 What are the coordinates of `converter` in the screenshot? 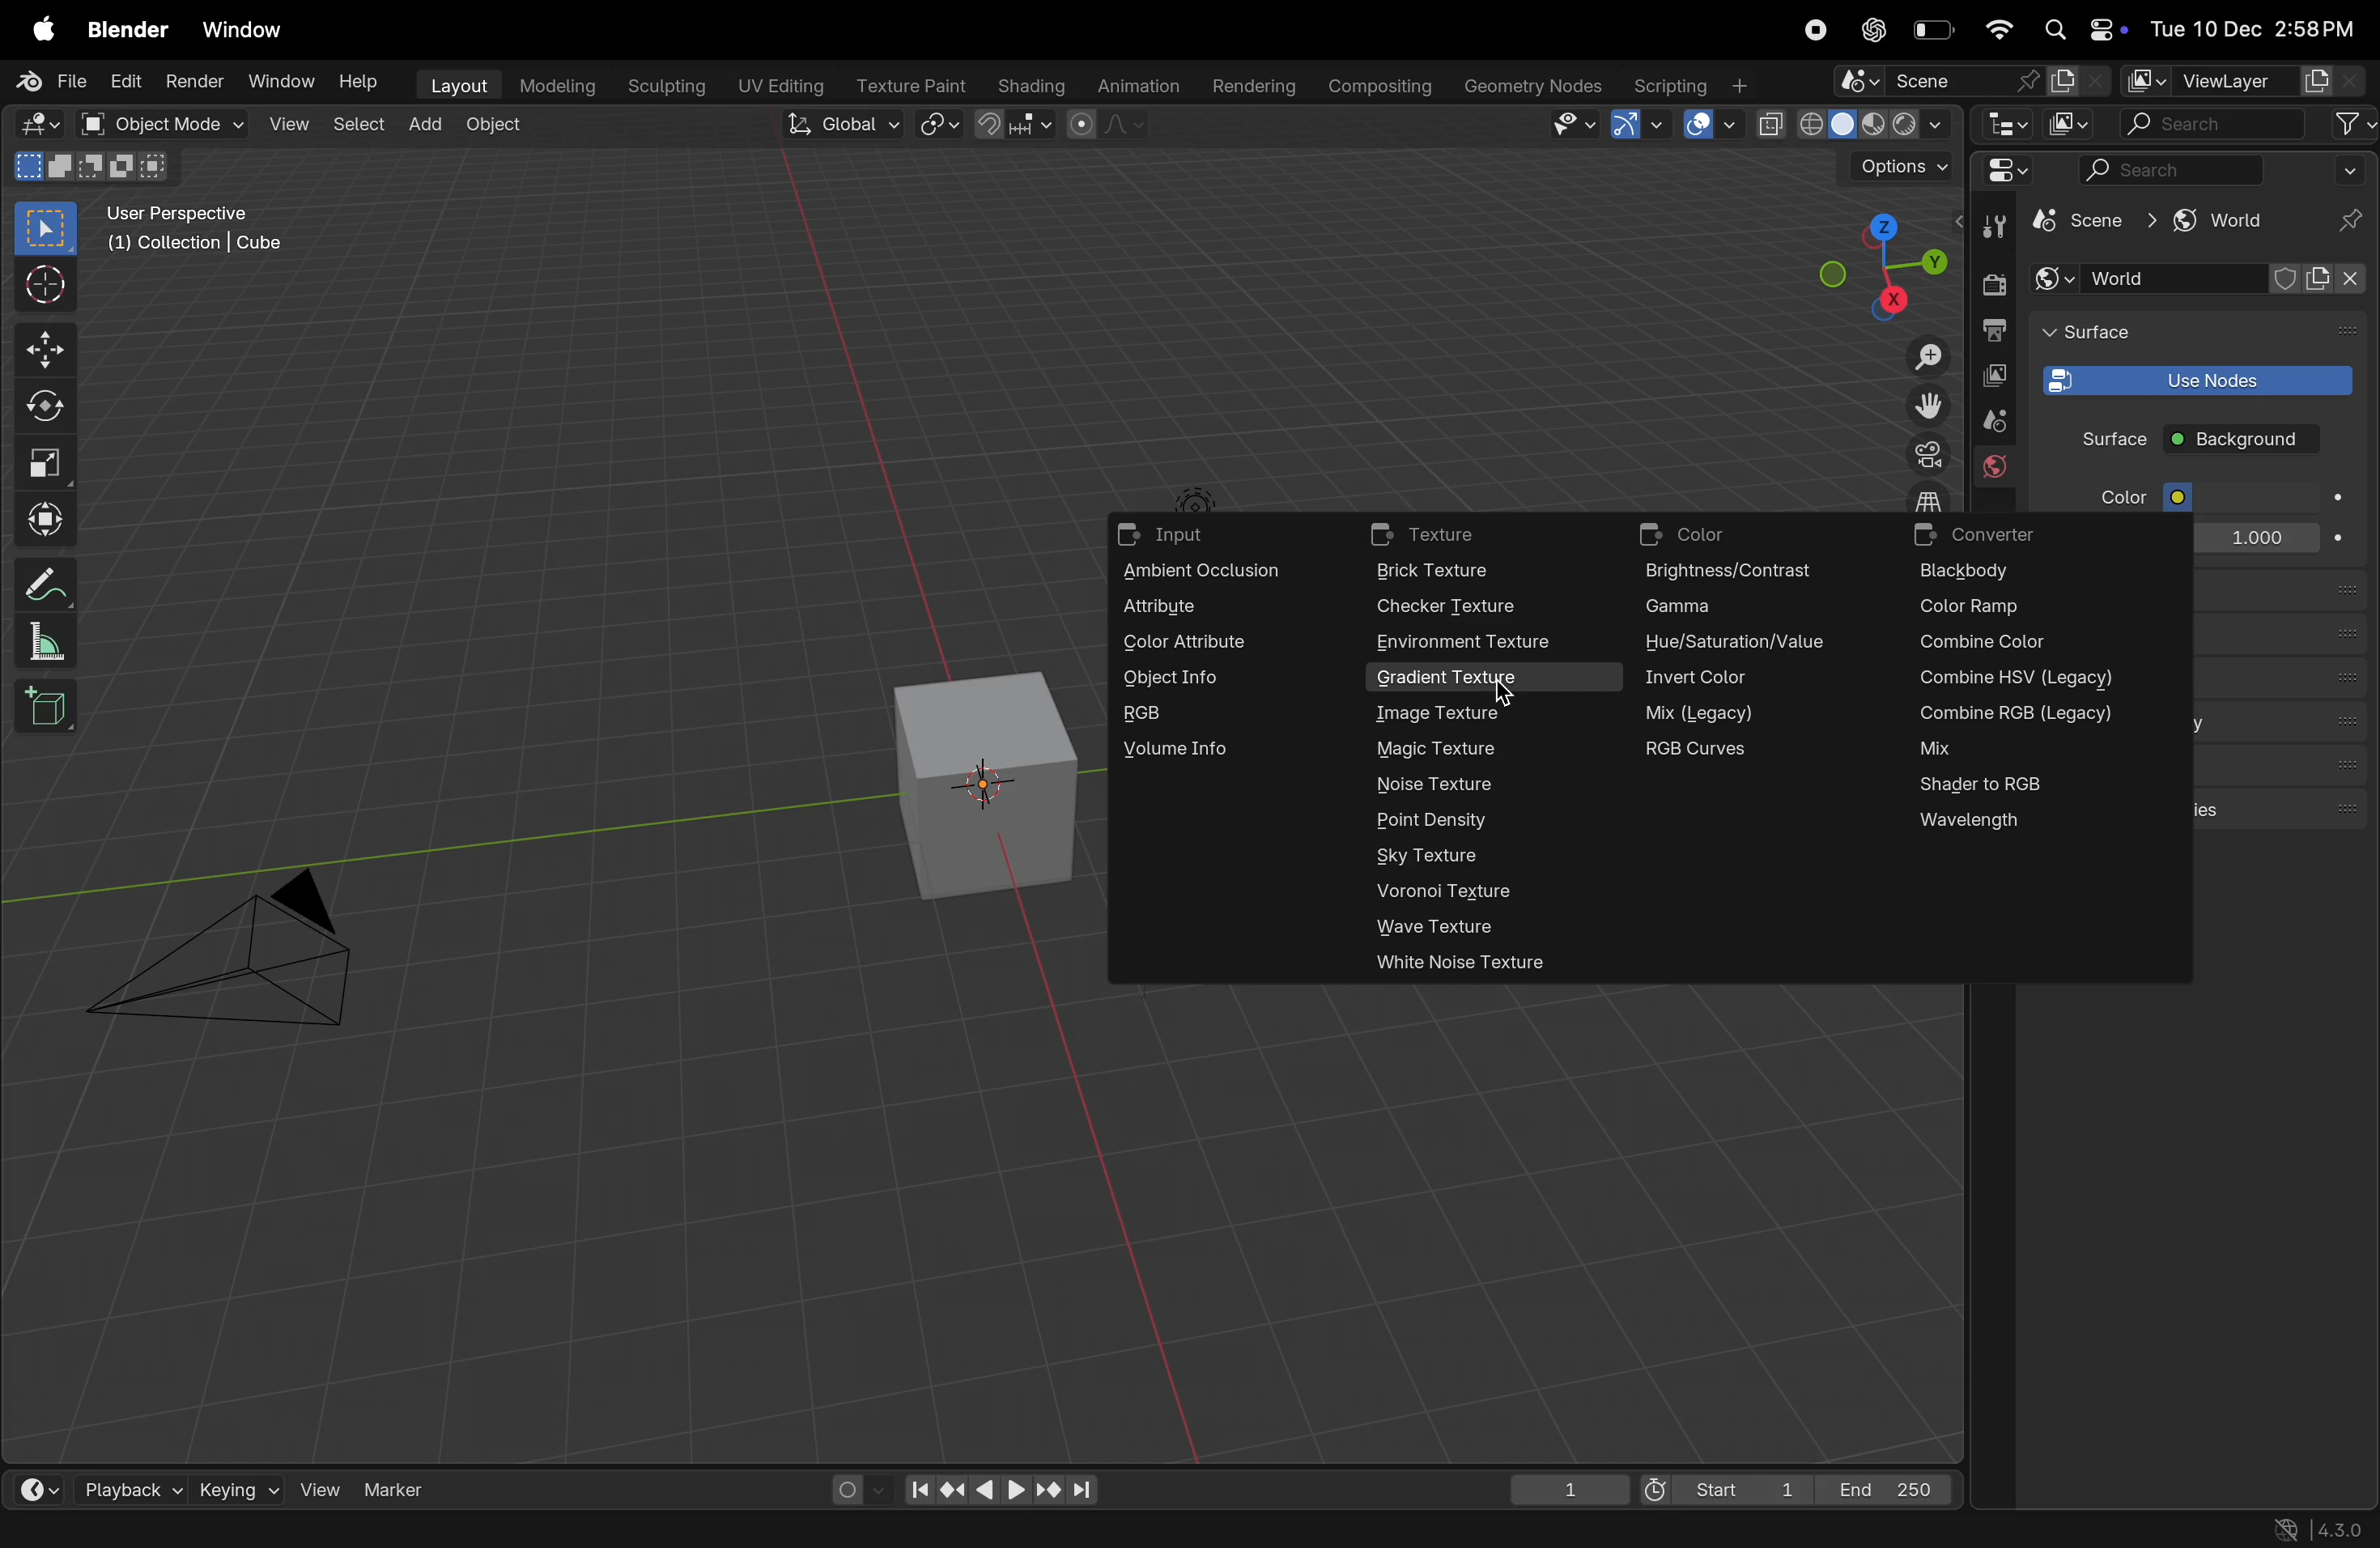 It's located at (2006, 533).